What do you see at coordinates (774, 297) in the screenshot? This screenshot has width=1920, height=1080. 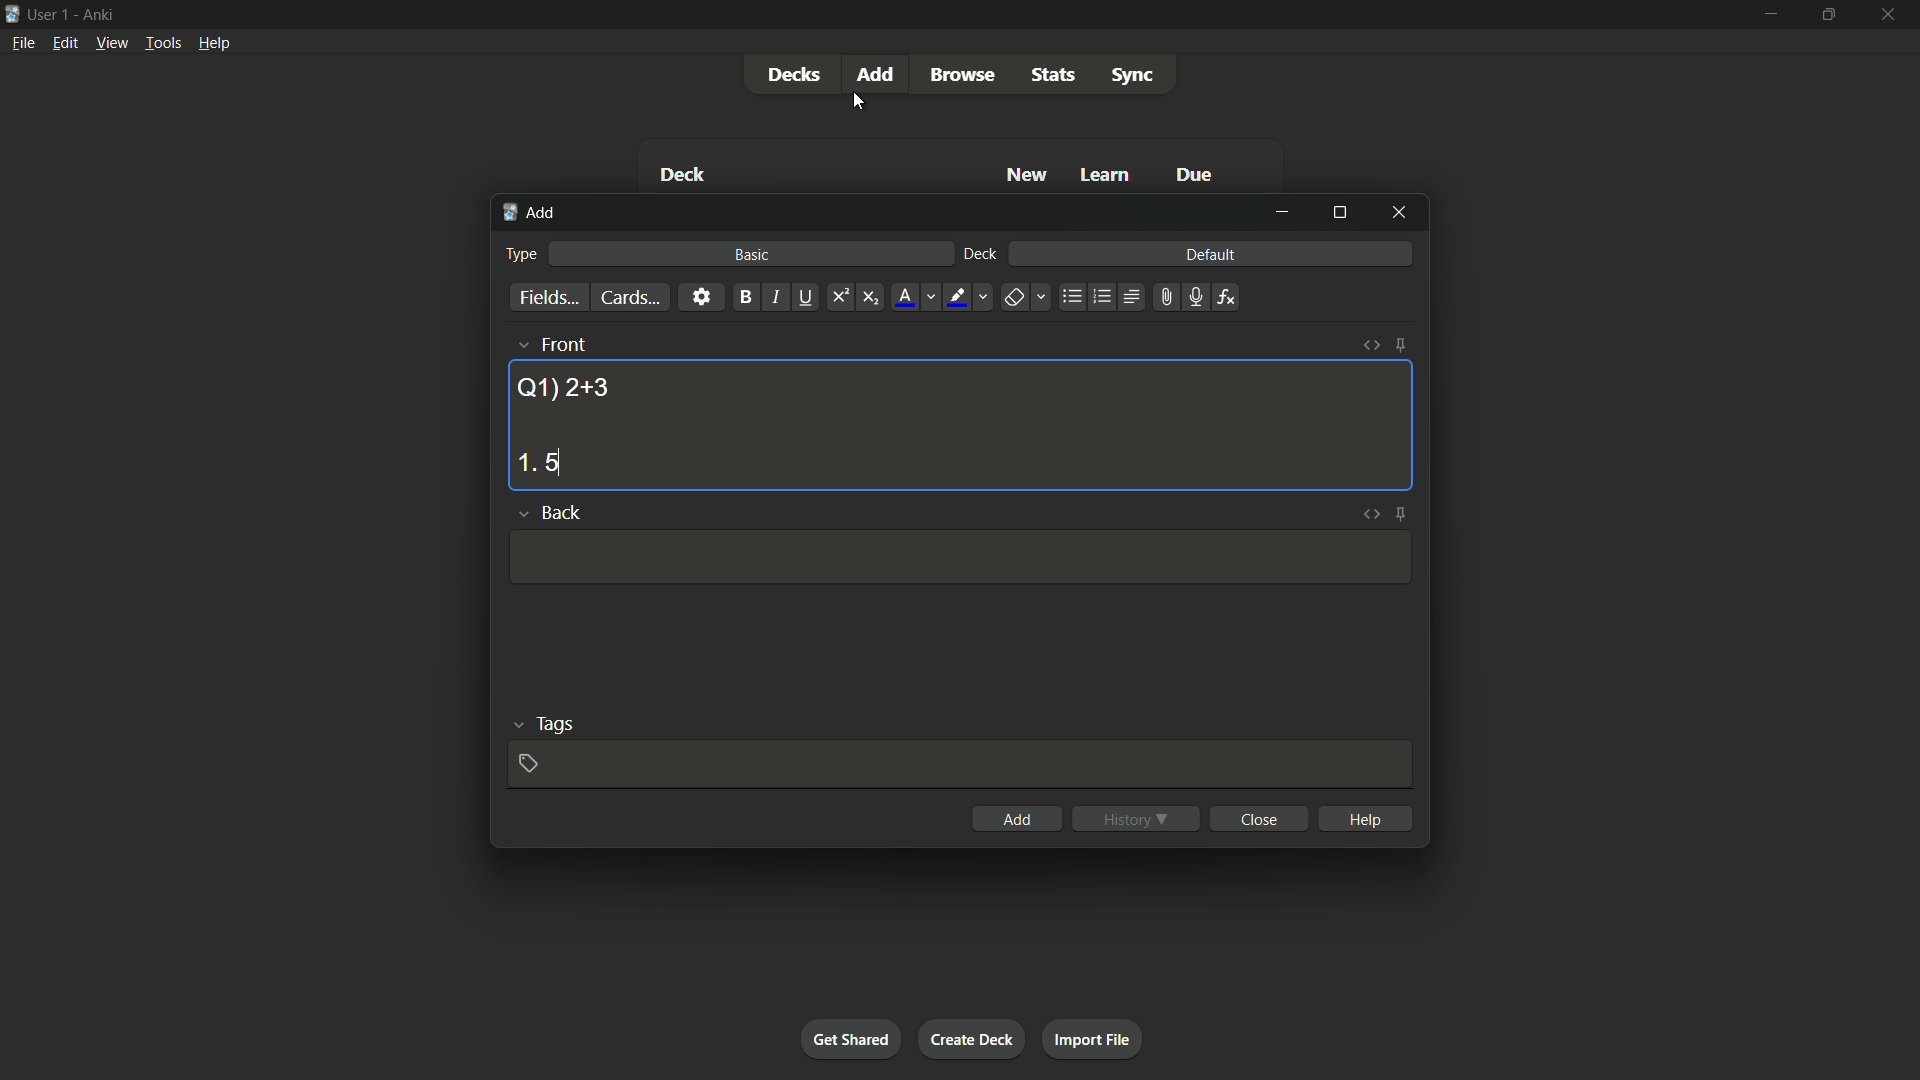 I see `italic` at bounding box center [774, 297].